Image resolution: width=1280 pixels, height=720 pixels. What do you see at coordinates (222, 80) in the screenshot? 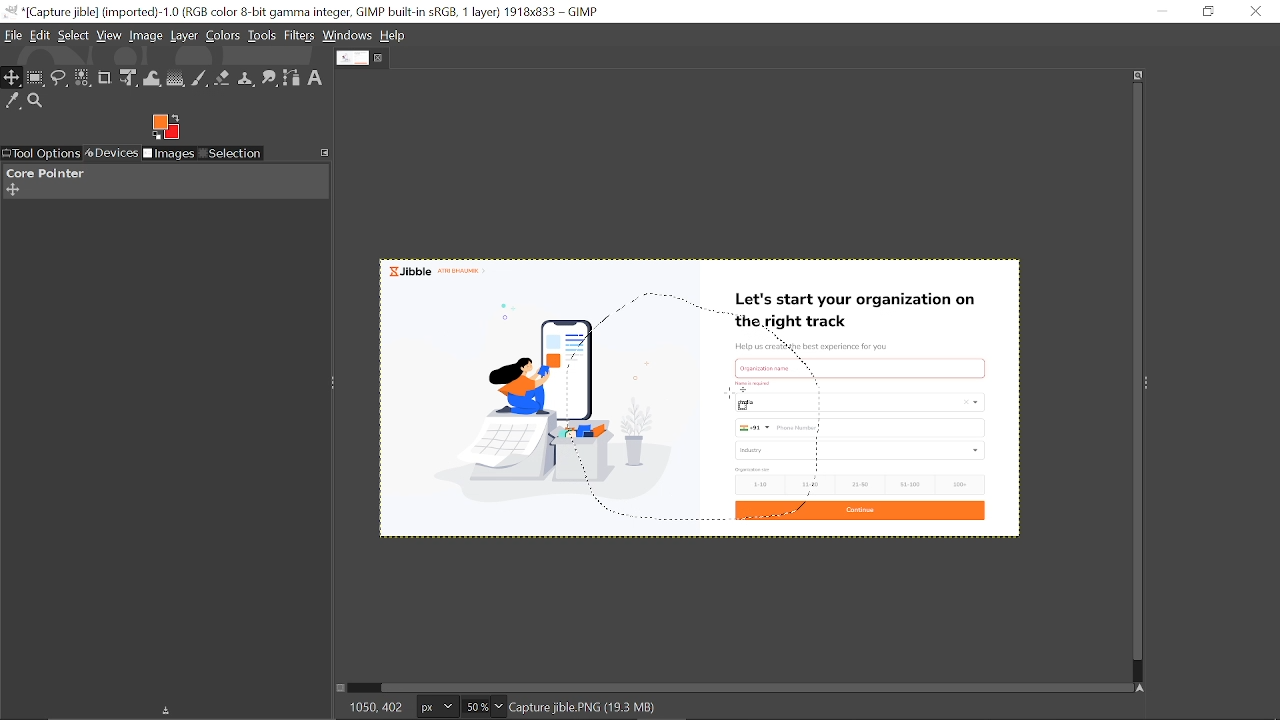
I see `Eraser tool` at bounding box center [222, 80].